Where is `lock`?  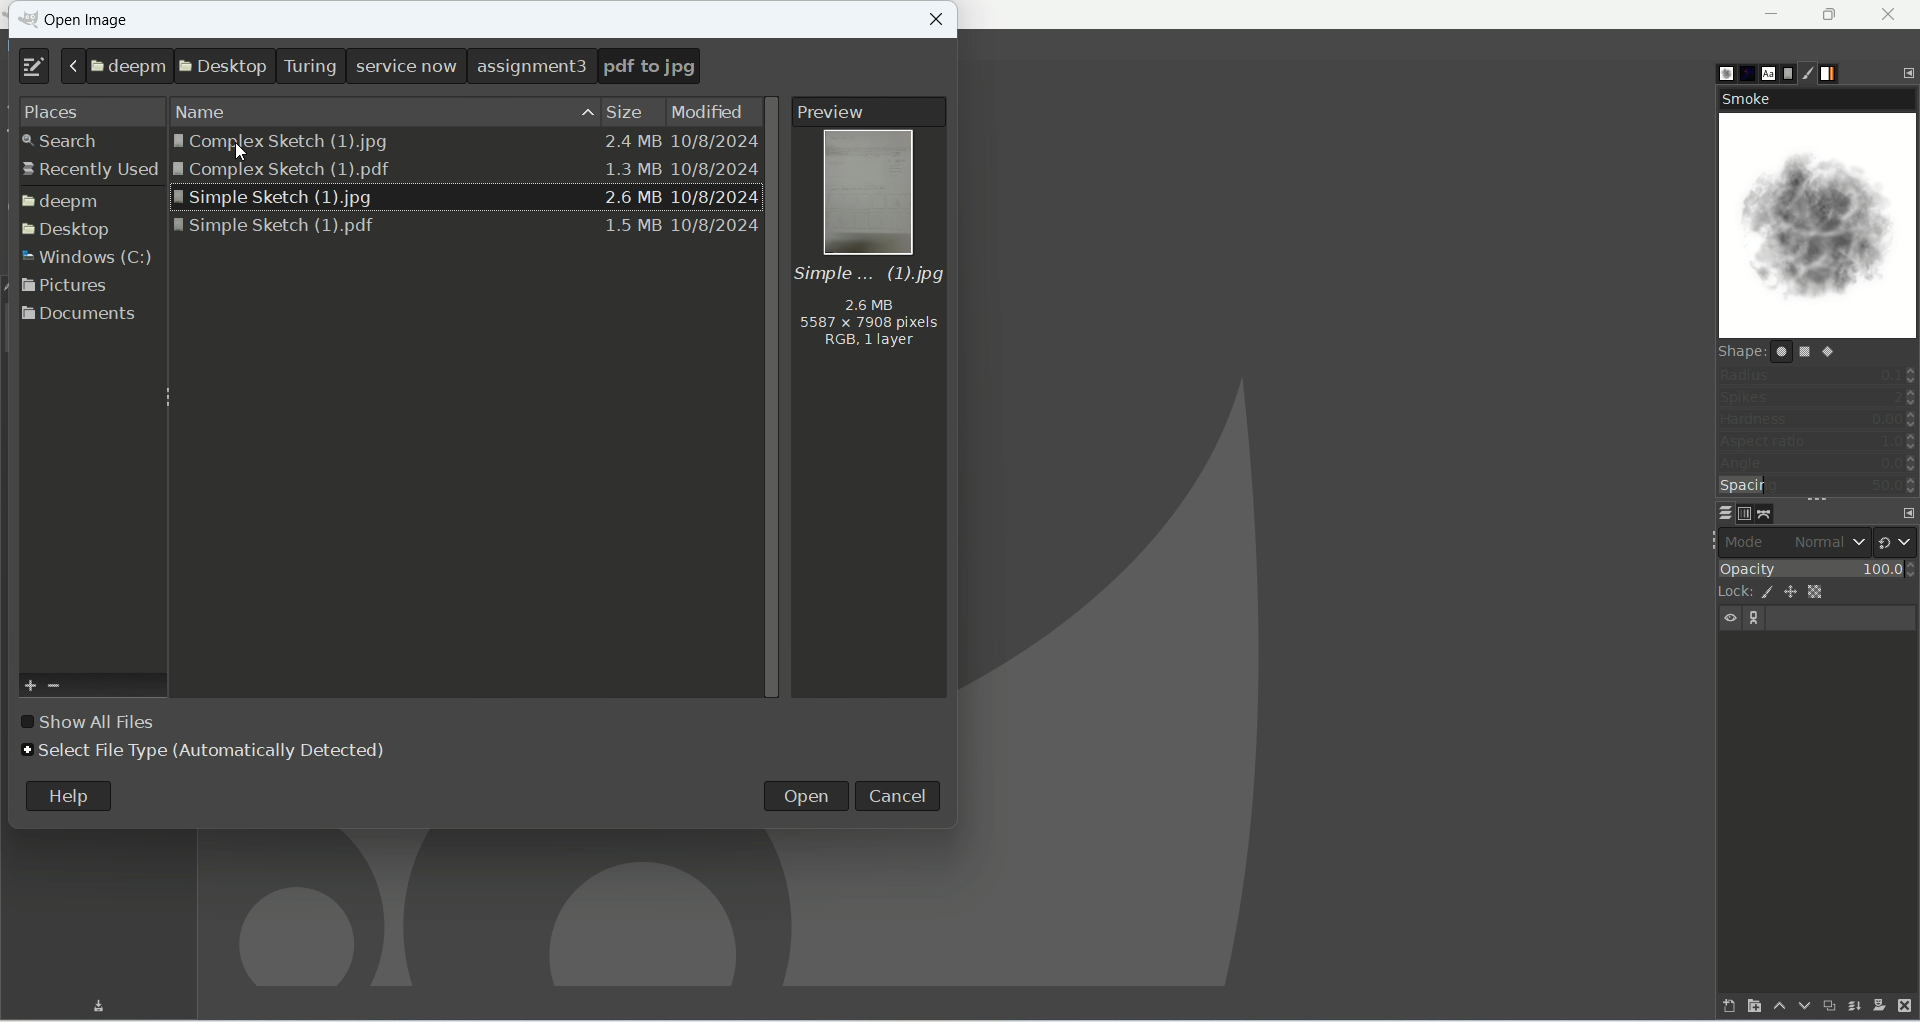 lock is located at coordinates (1729, 593).